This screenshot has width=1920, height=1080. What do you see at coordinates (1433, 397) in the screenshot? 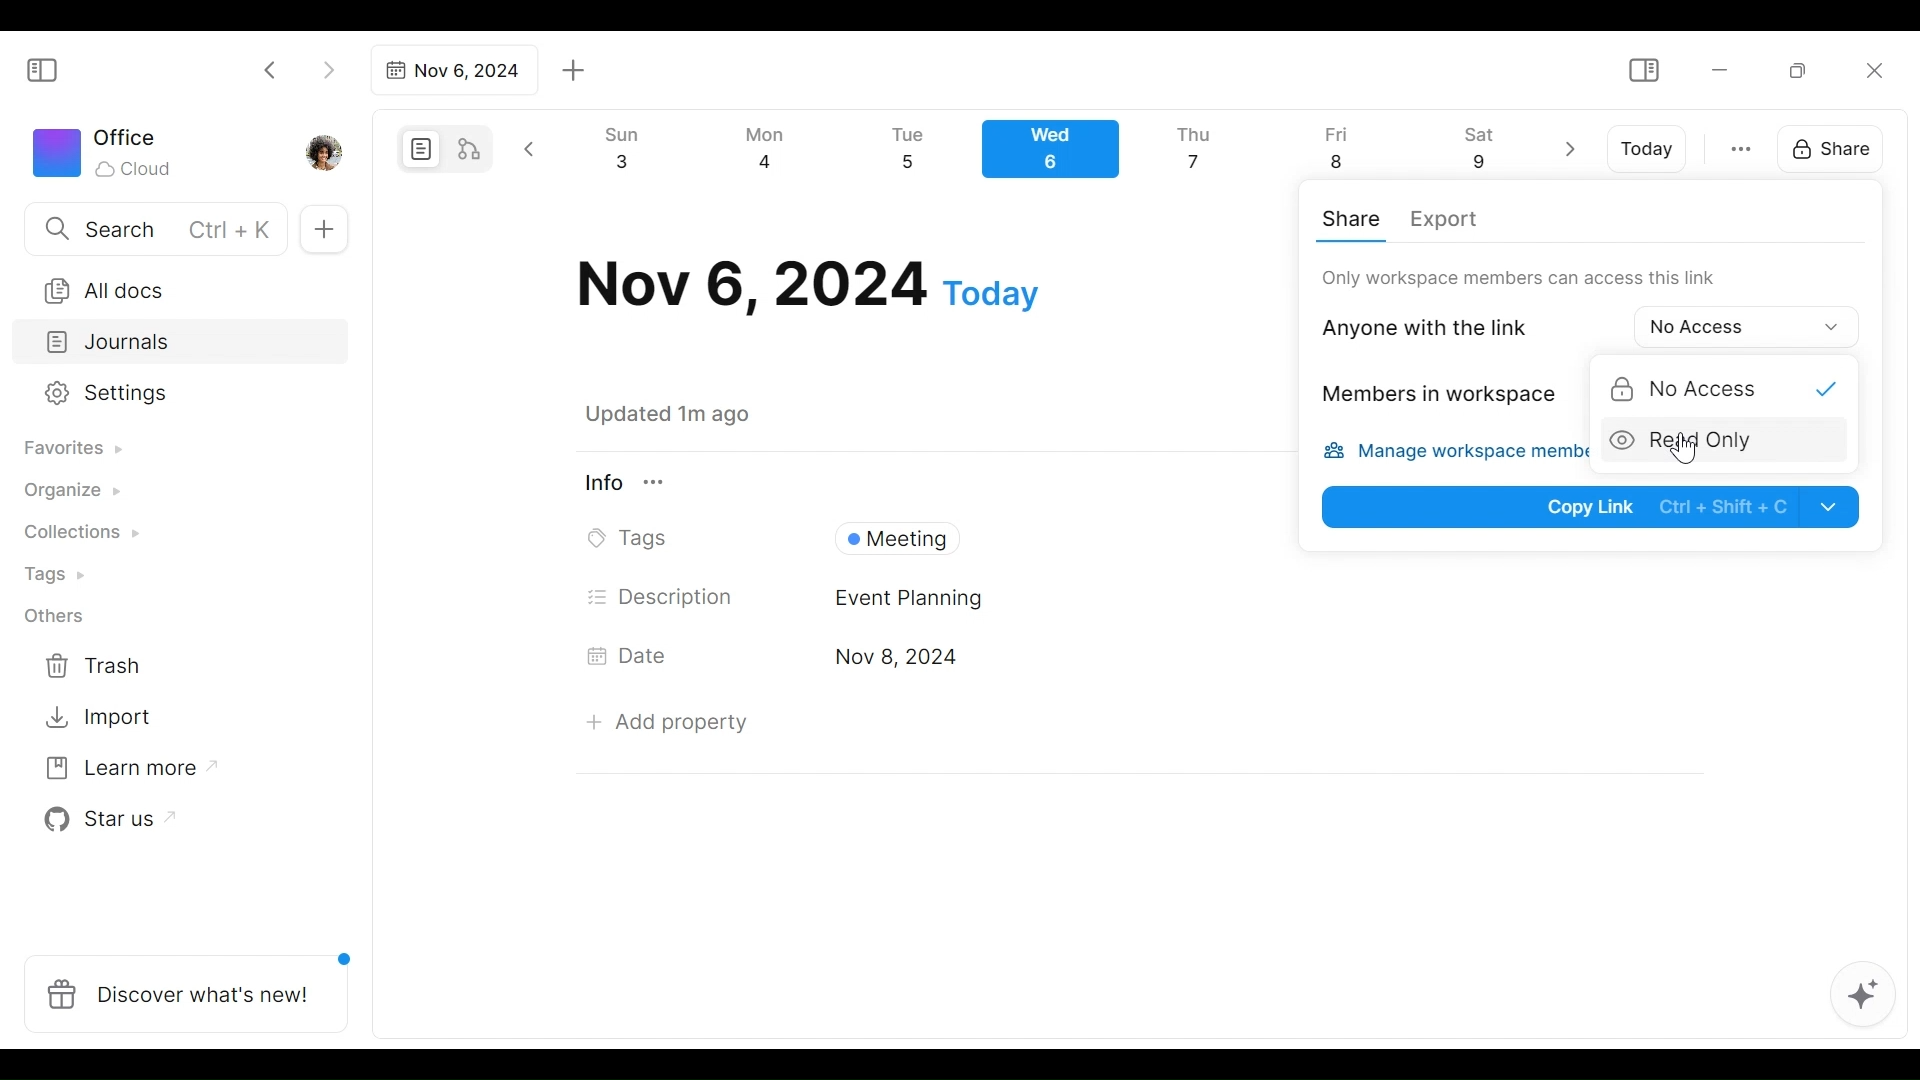
I see `Members in workspace` at bounding box center [1433, 397].